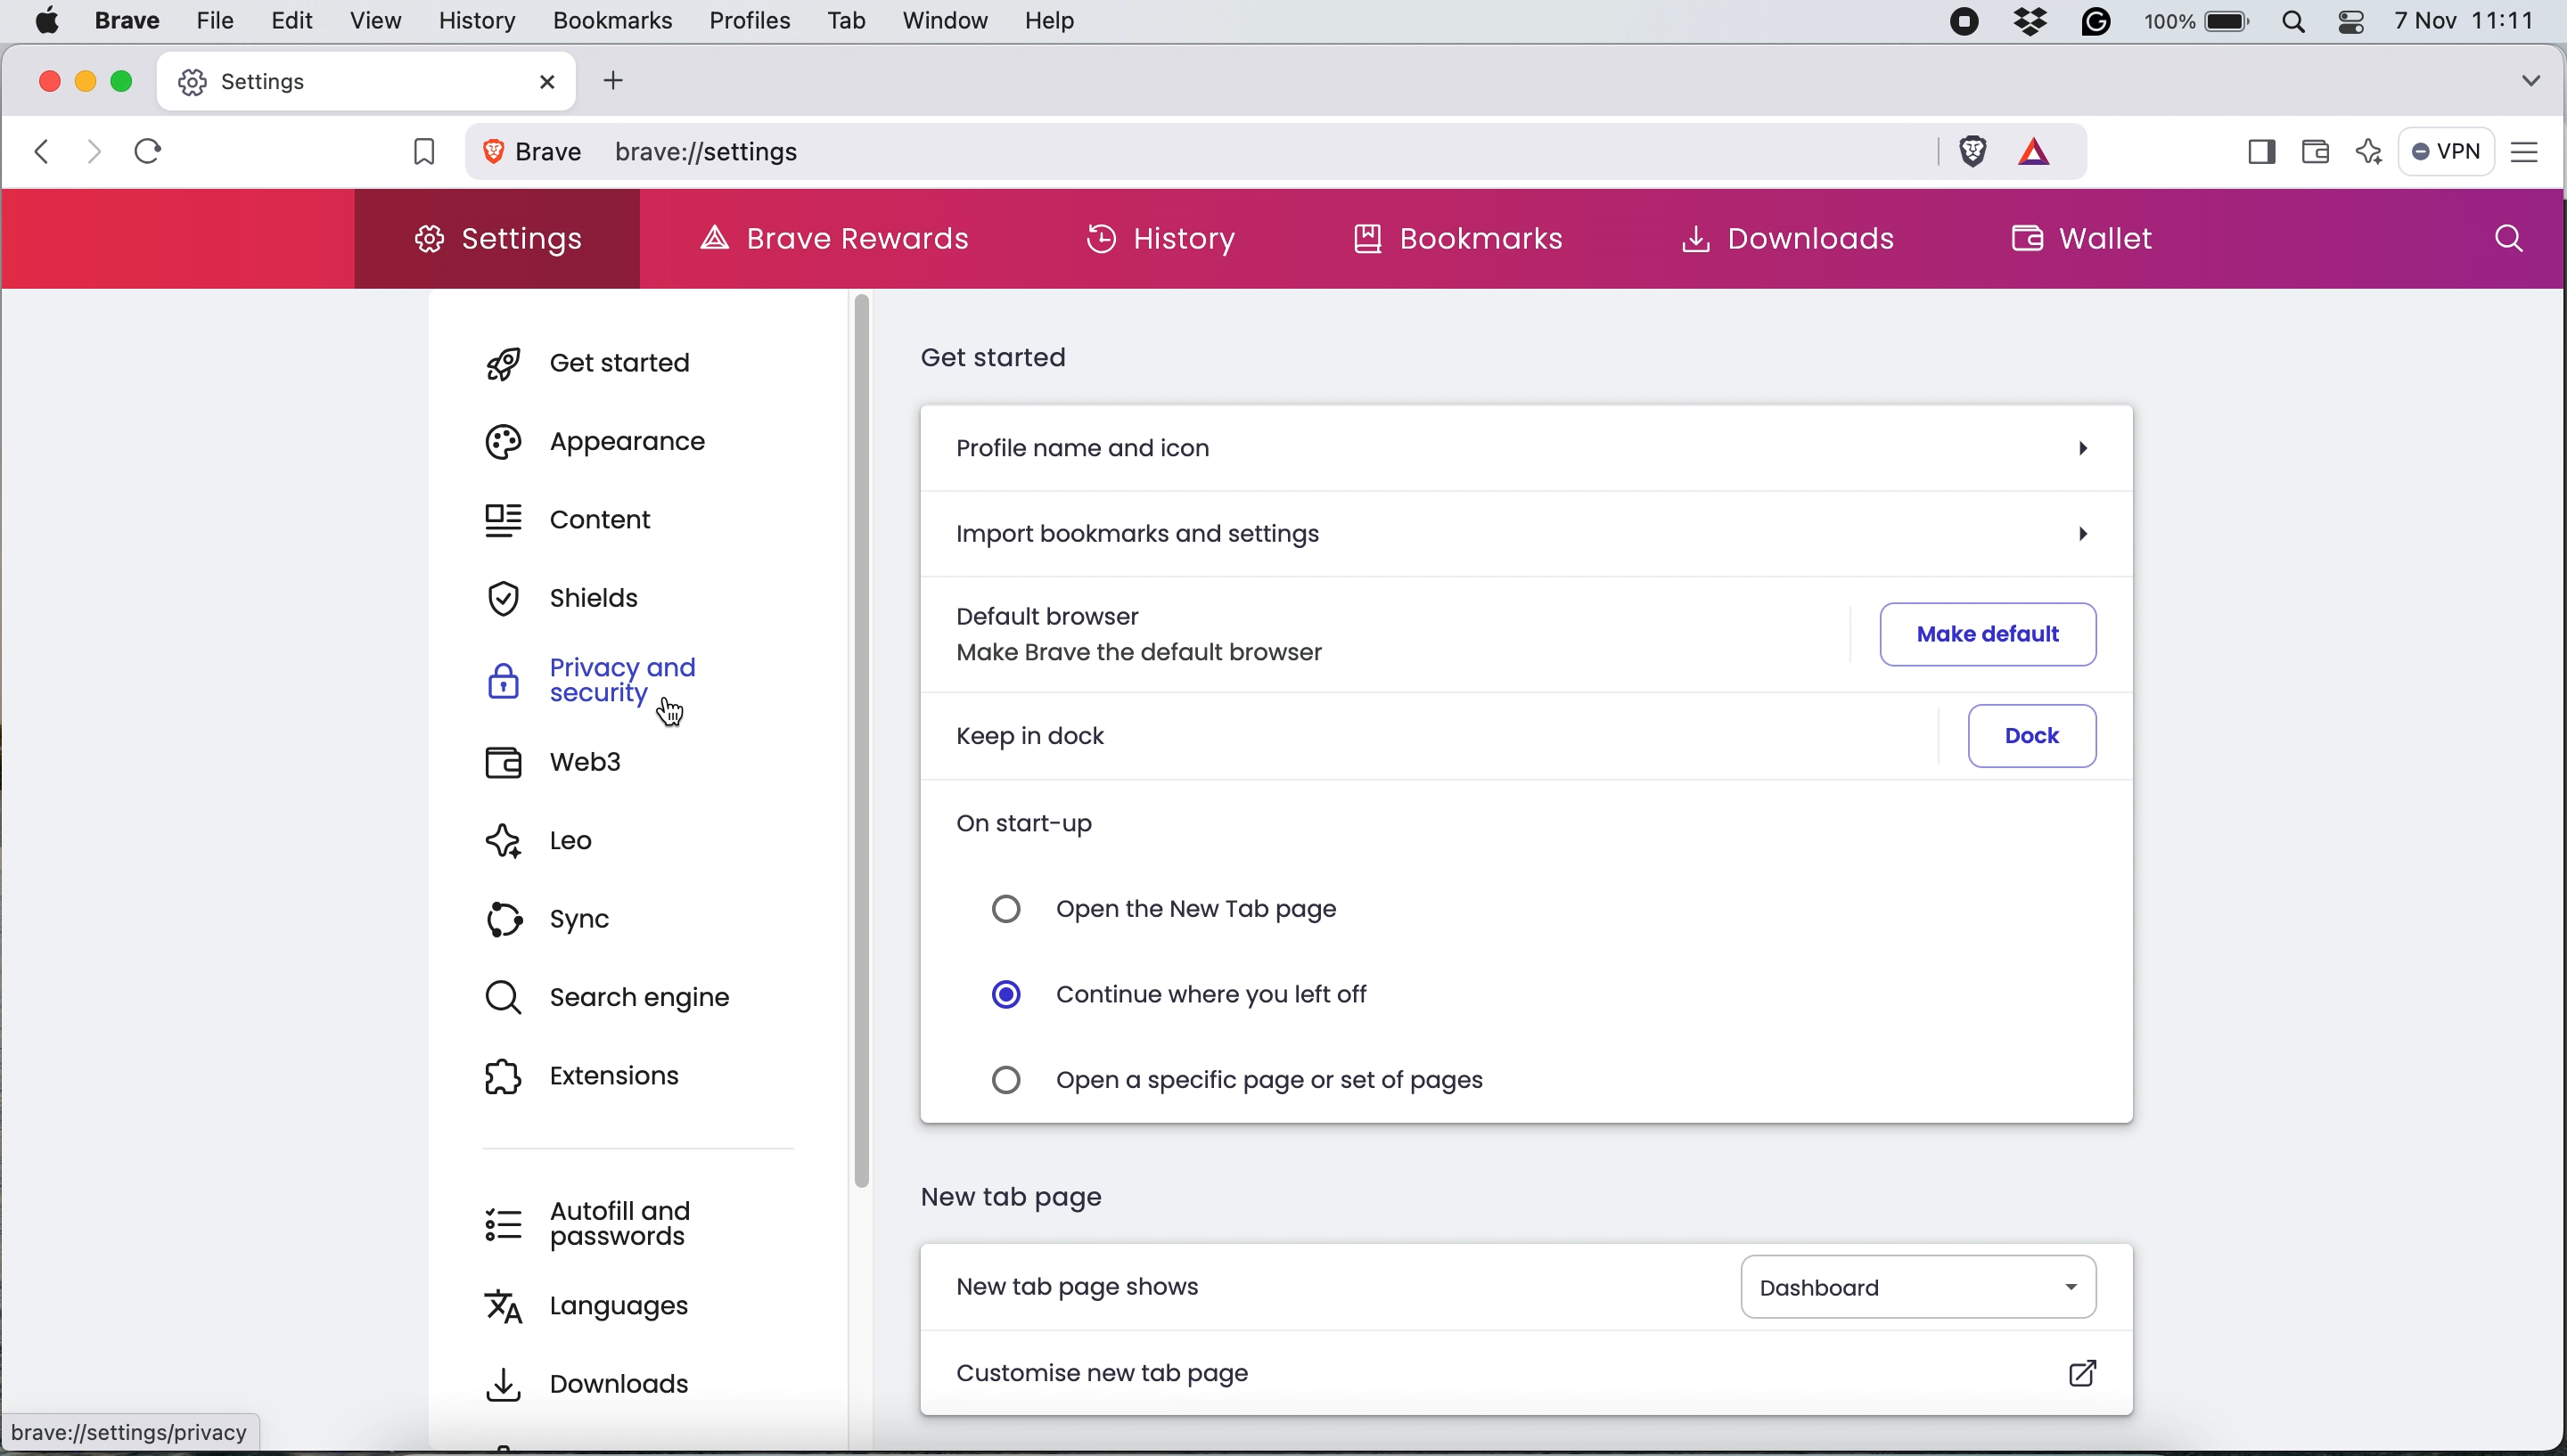  Describe the element at coordinates (2531, 76) in the screenshot. I see `search tabs` at that location.